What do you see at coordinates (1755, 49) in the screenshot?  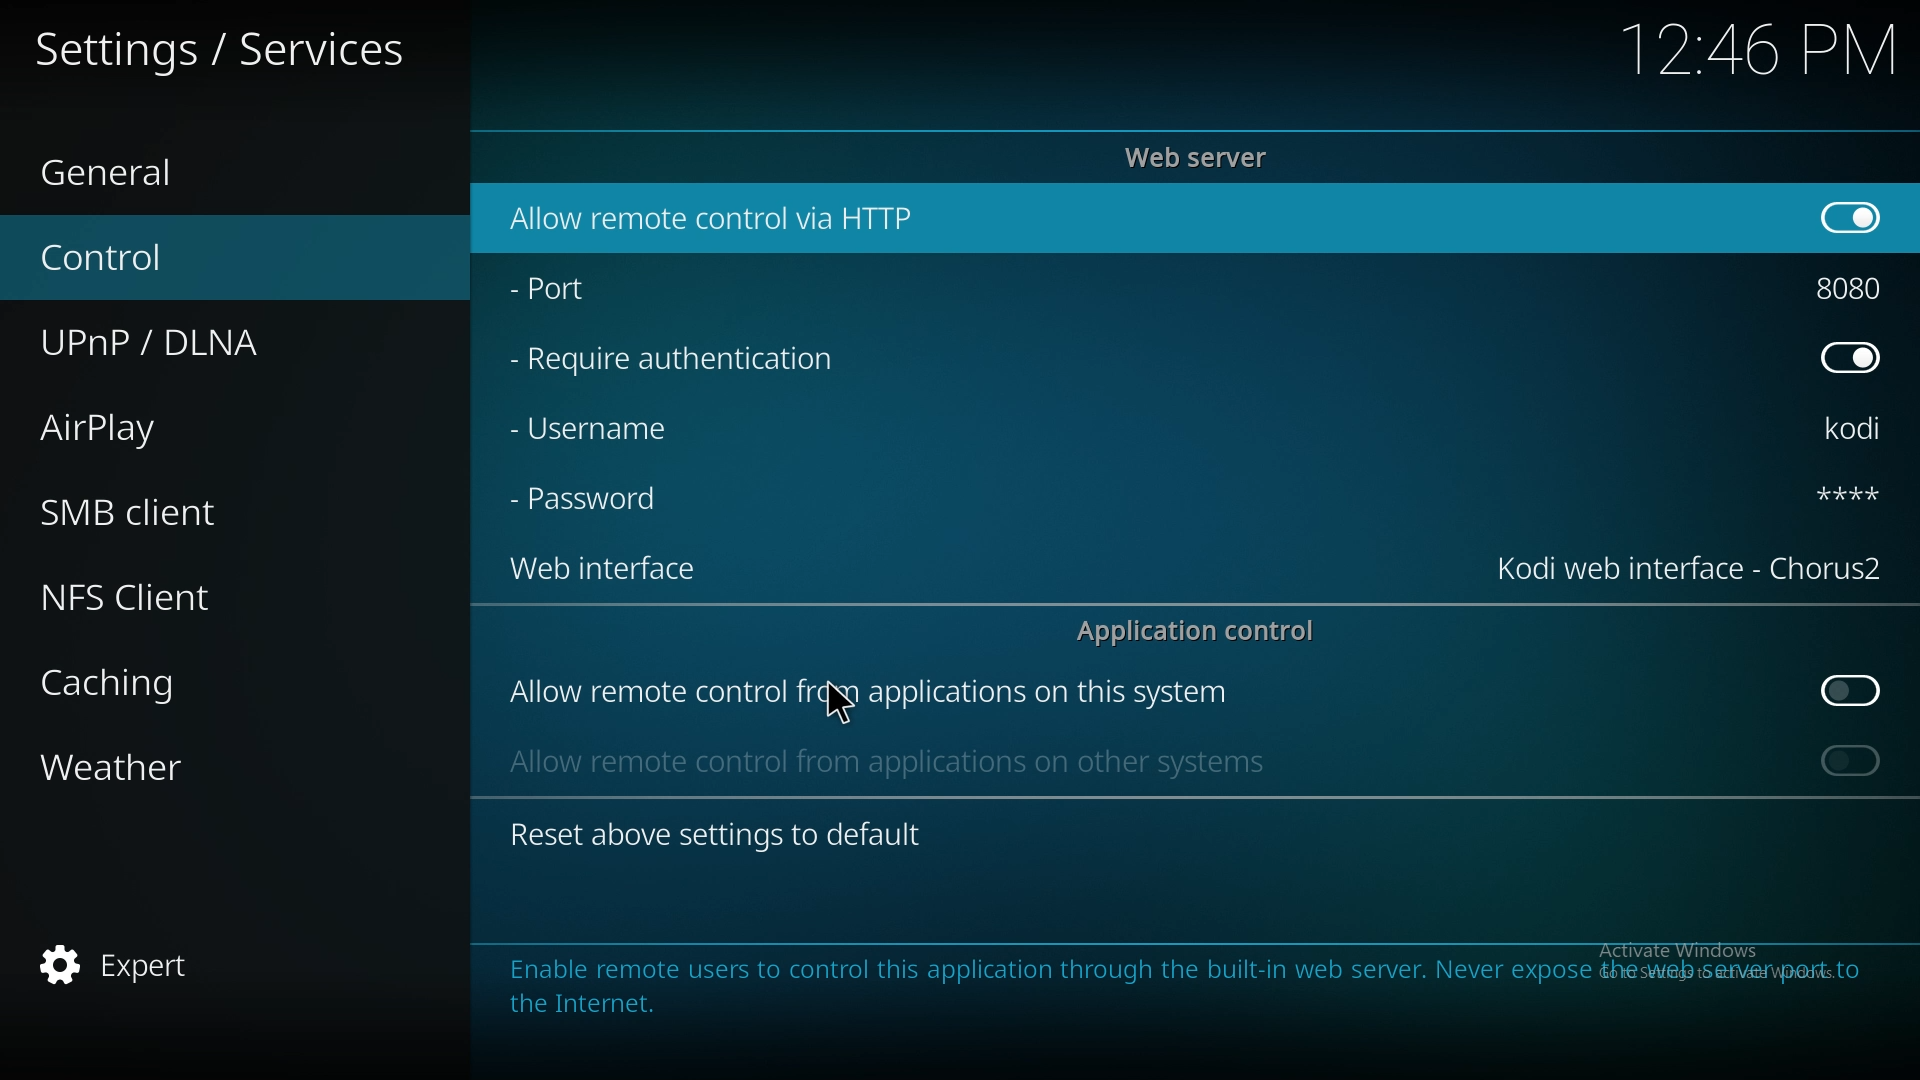 I see `time` at bounding box center [1755, 49].